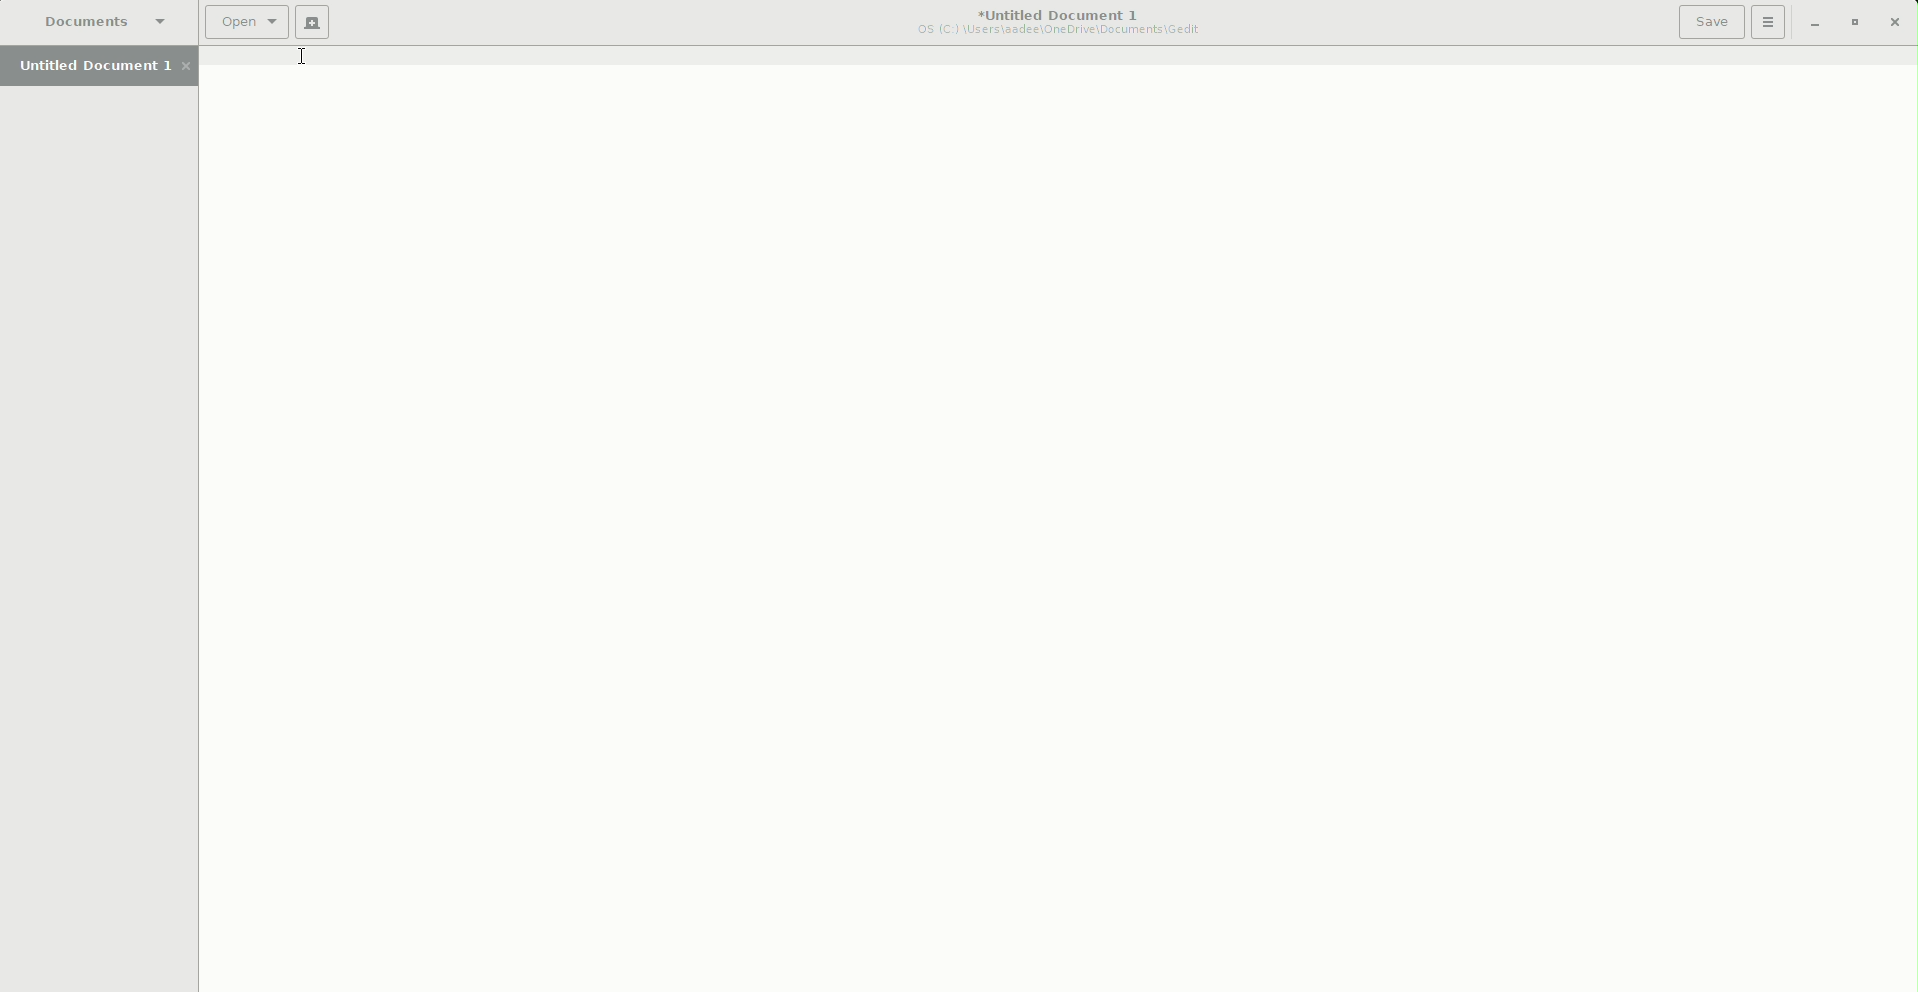 This screenshot has height=992, width=1918. Describe the element at coordinates (1061, 19) in the screenshot. I see `Untitled Document 1` at that location.